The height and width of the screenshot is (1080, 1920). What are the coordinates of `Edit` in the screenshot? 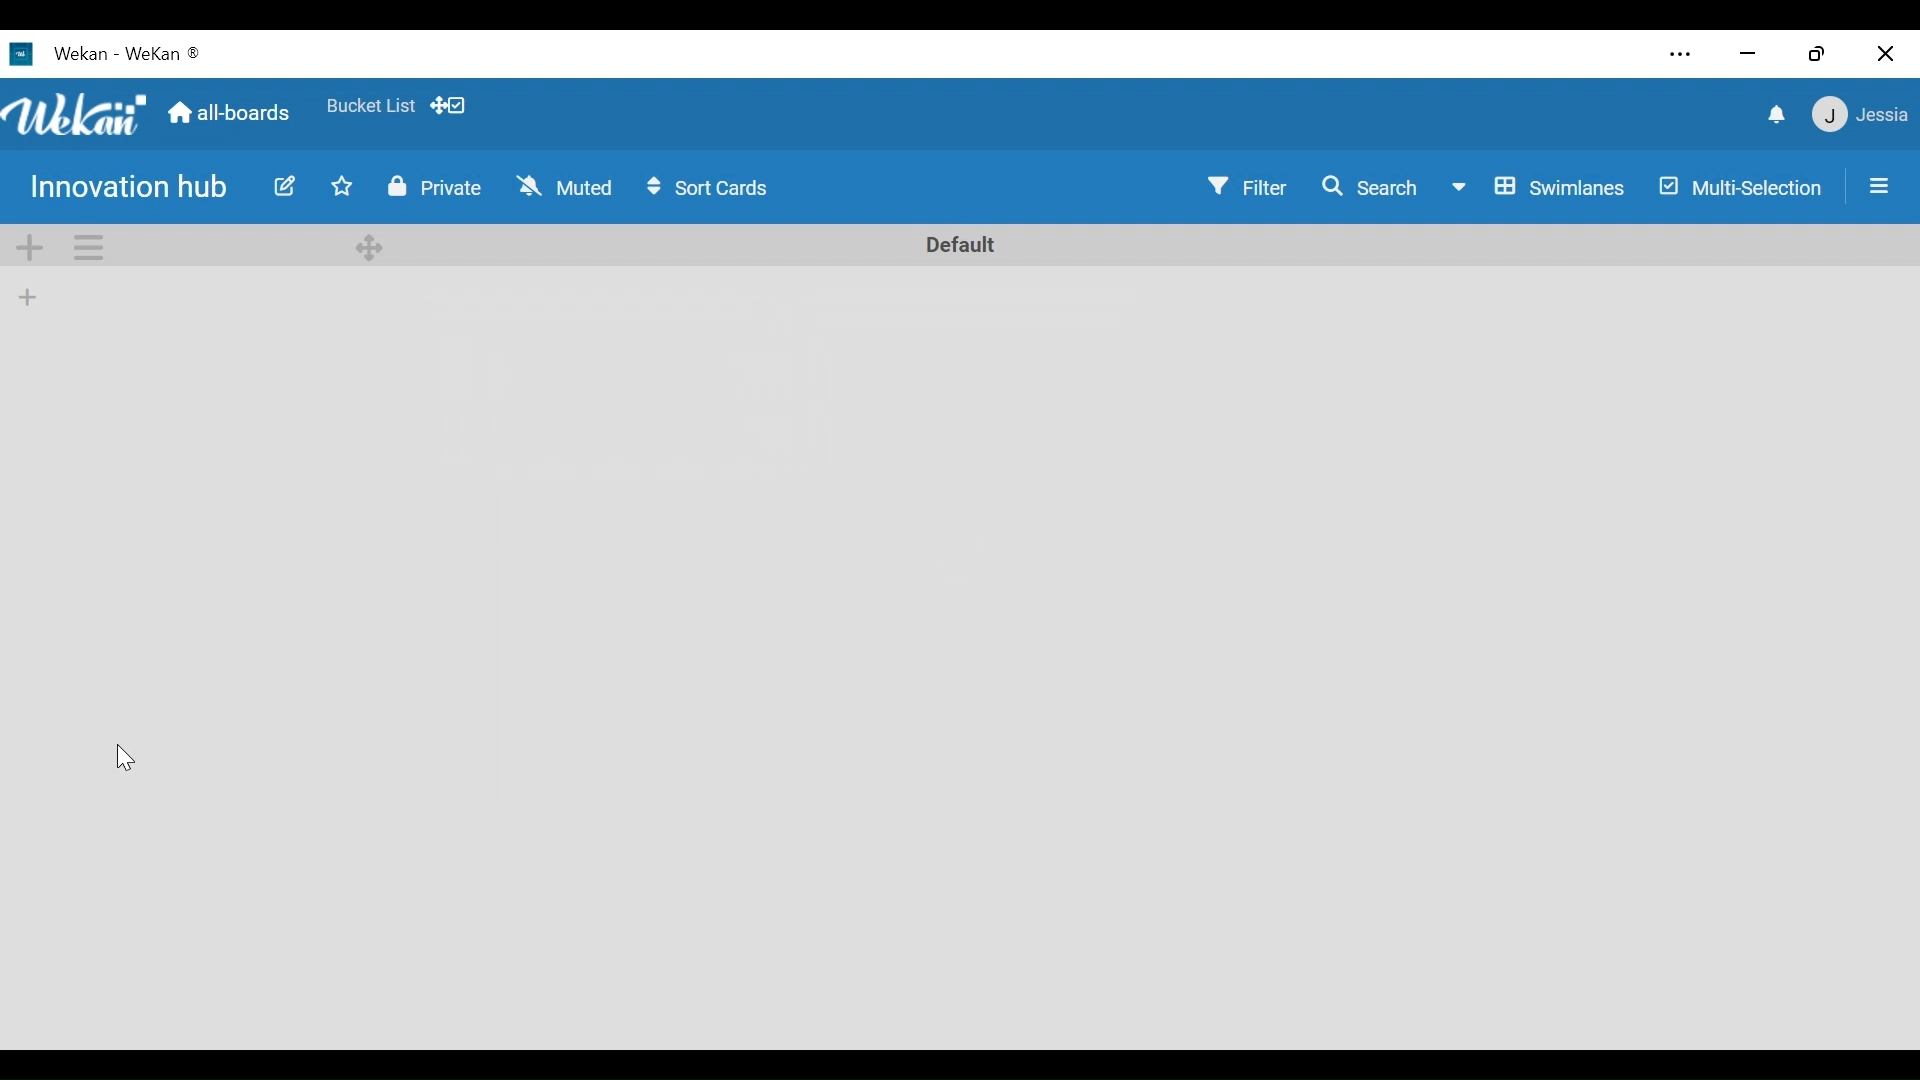 It's located at (285, 186).